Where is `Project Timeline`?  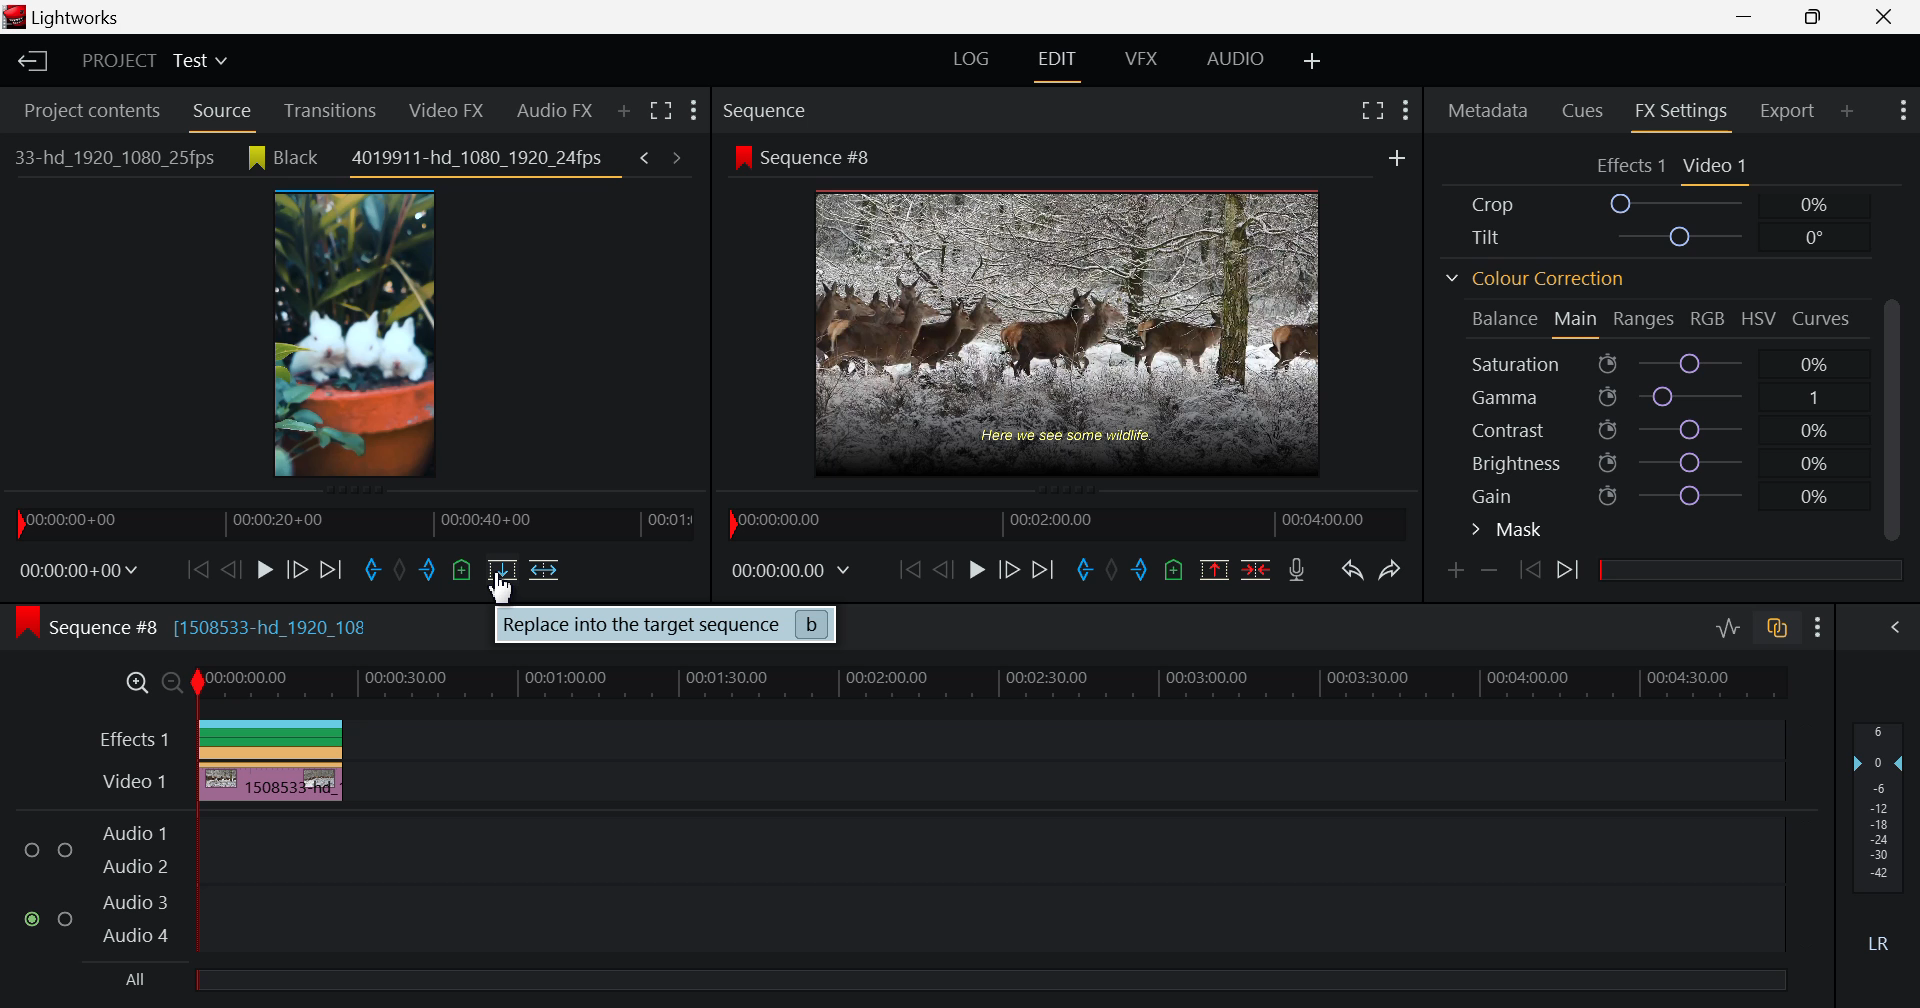 Project Timeline is located at coordinates (994, 685).